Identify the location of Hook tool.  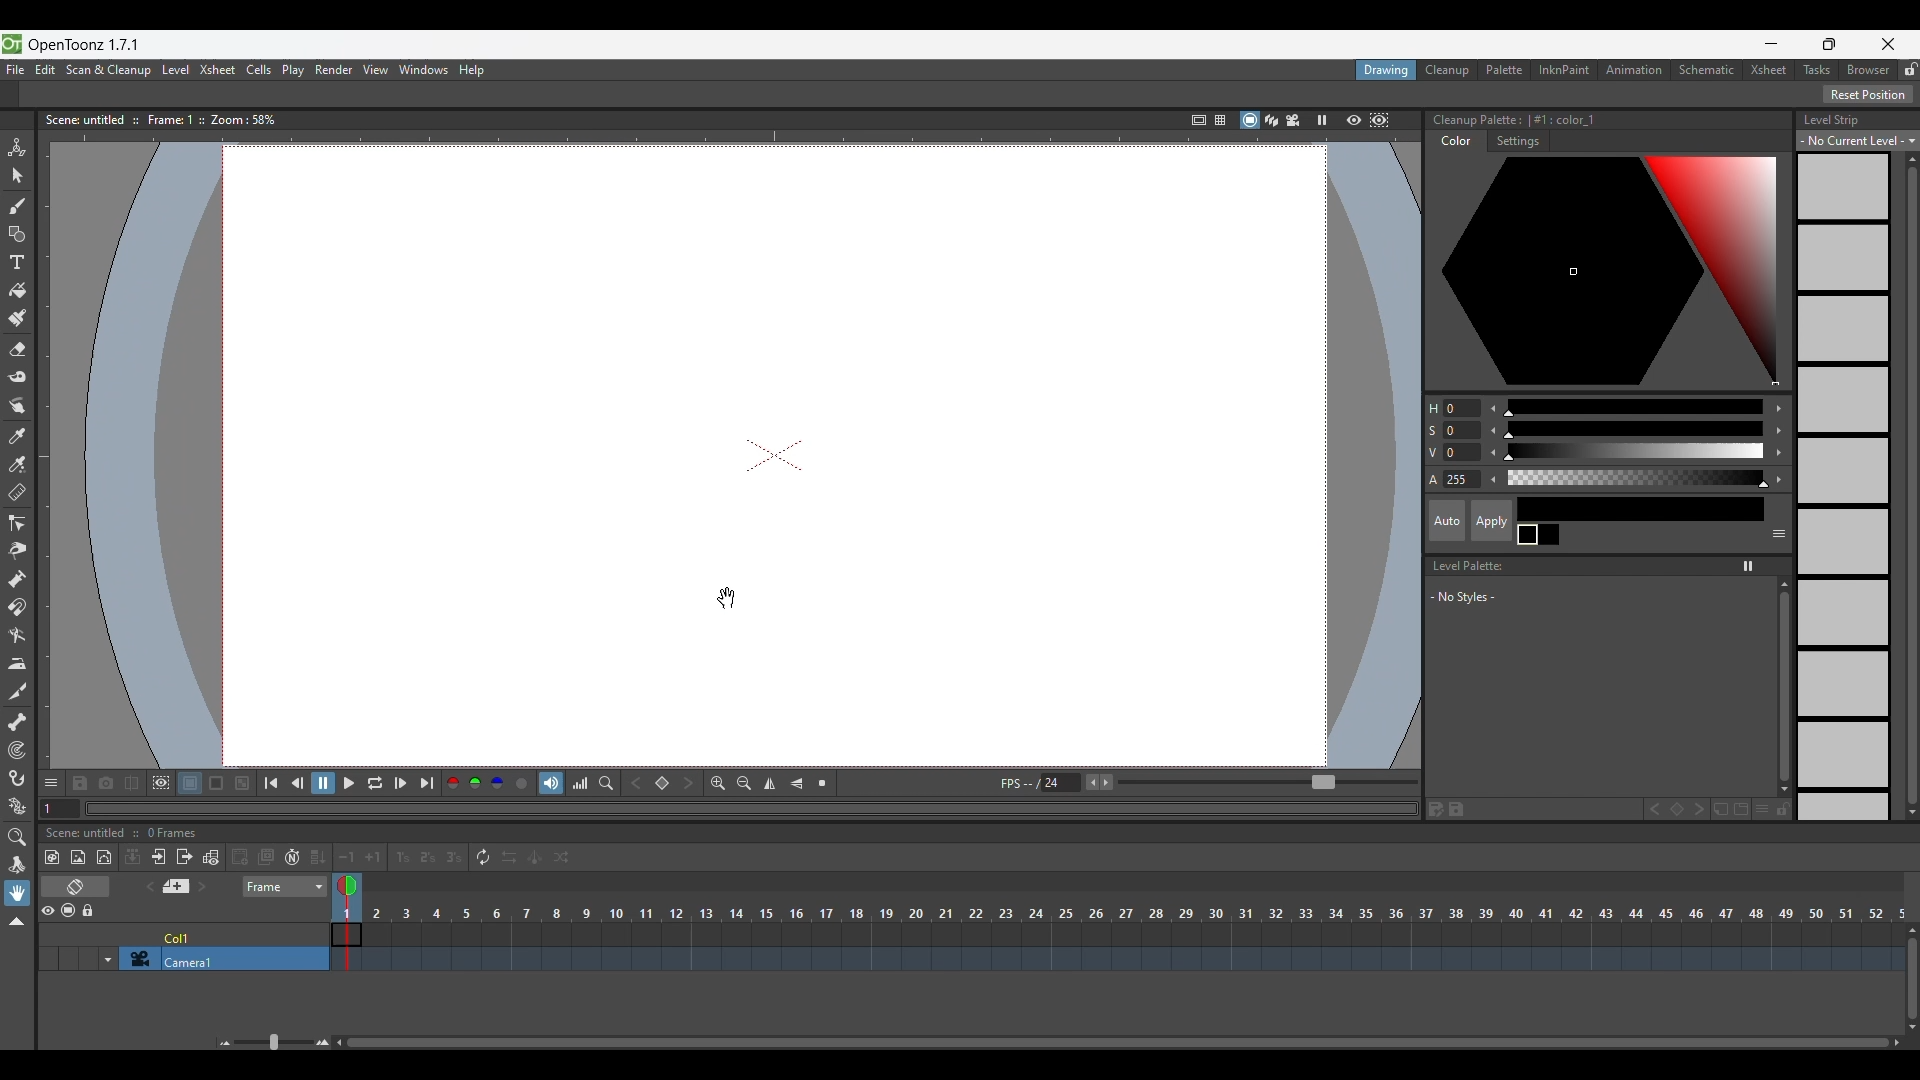
(17, 778).